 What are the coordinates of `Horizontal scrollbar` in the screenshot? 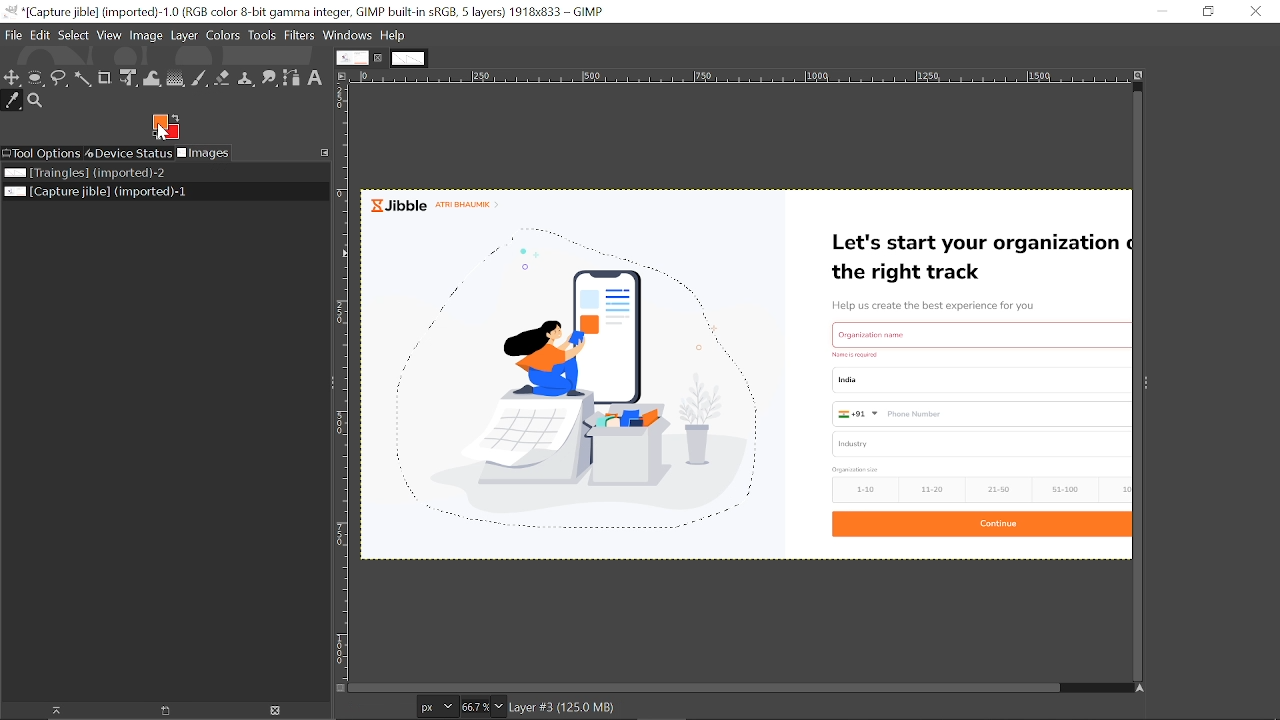 It's located at (706, 687).